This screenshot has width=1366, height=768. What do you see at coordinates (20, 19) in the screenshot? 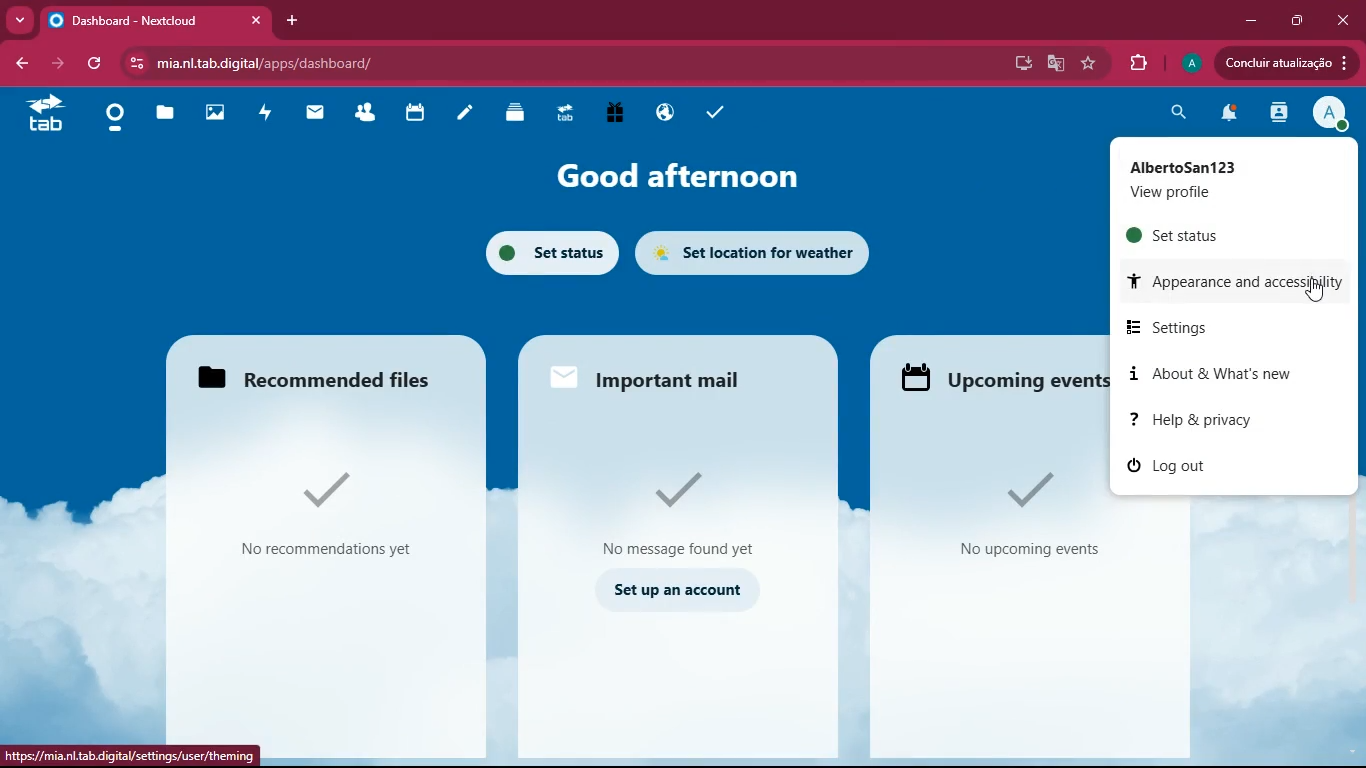
I see `more` at bounding box center [20, 19].